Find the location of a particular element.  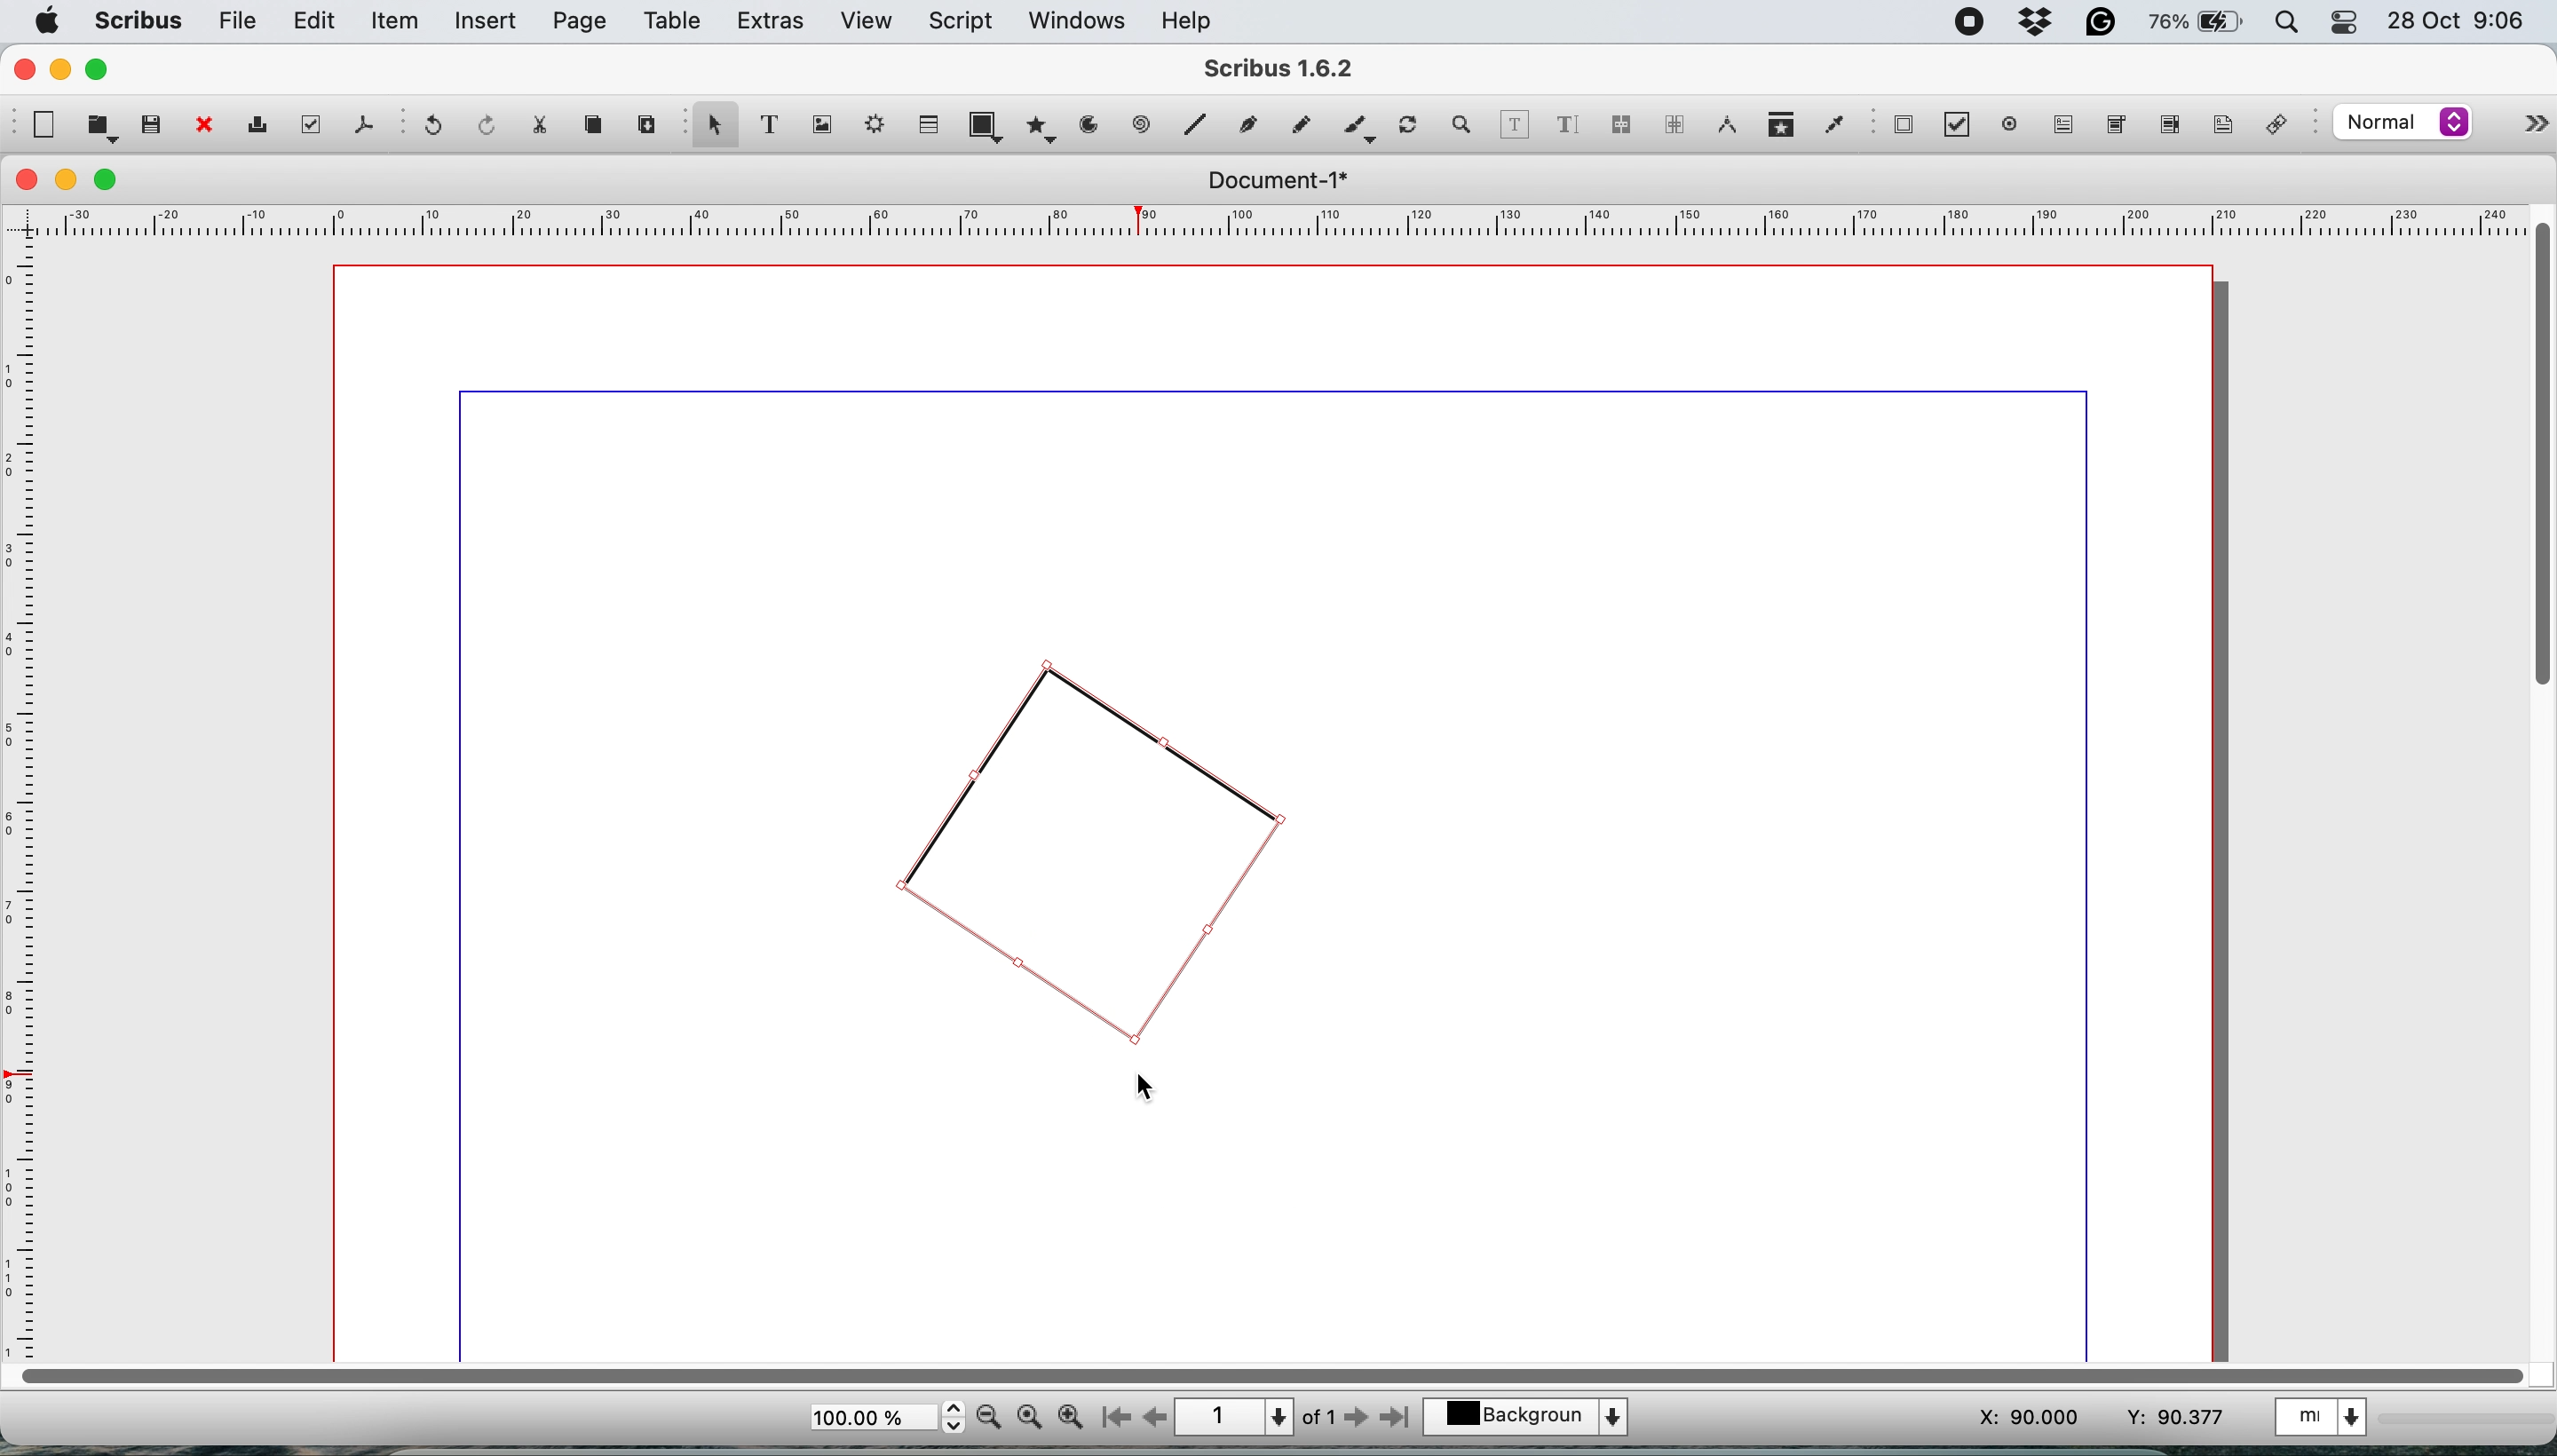

edit is located at coordinates (318, 22).